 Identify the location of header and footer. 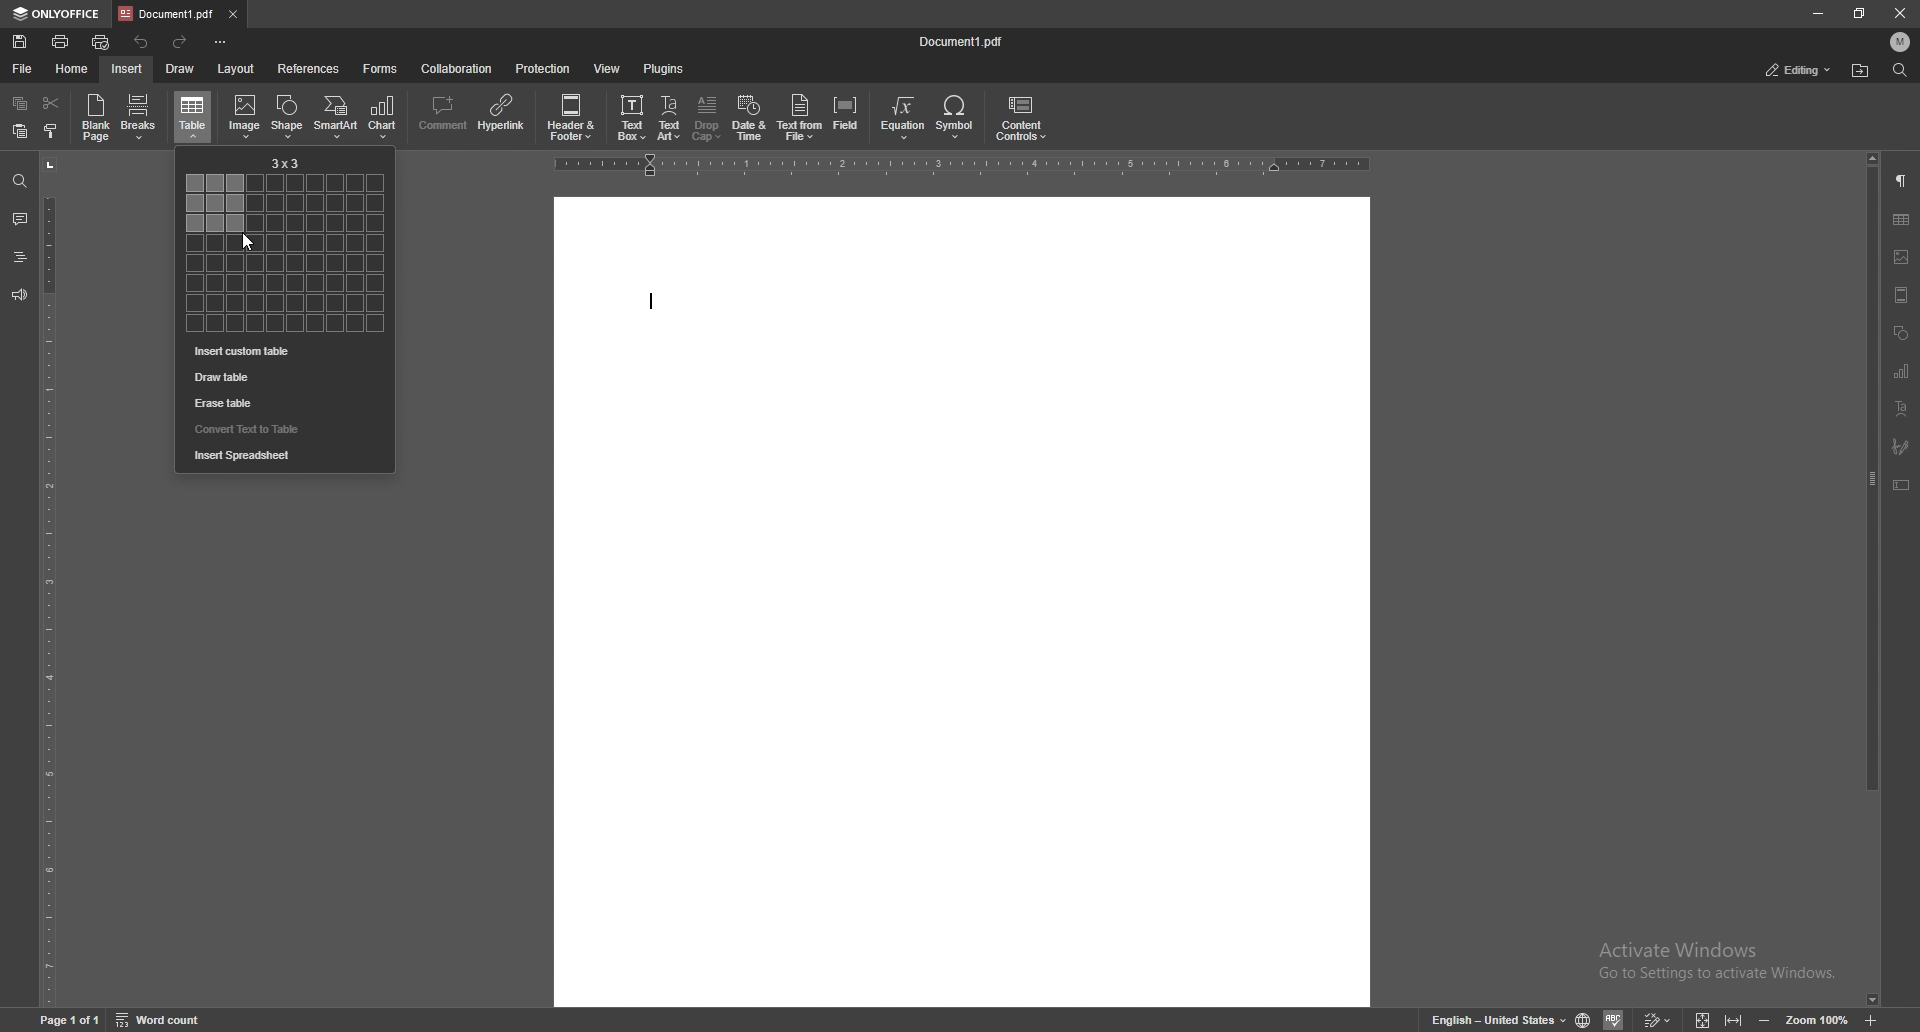
(573, 118).